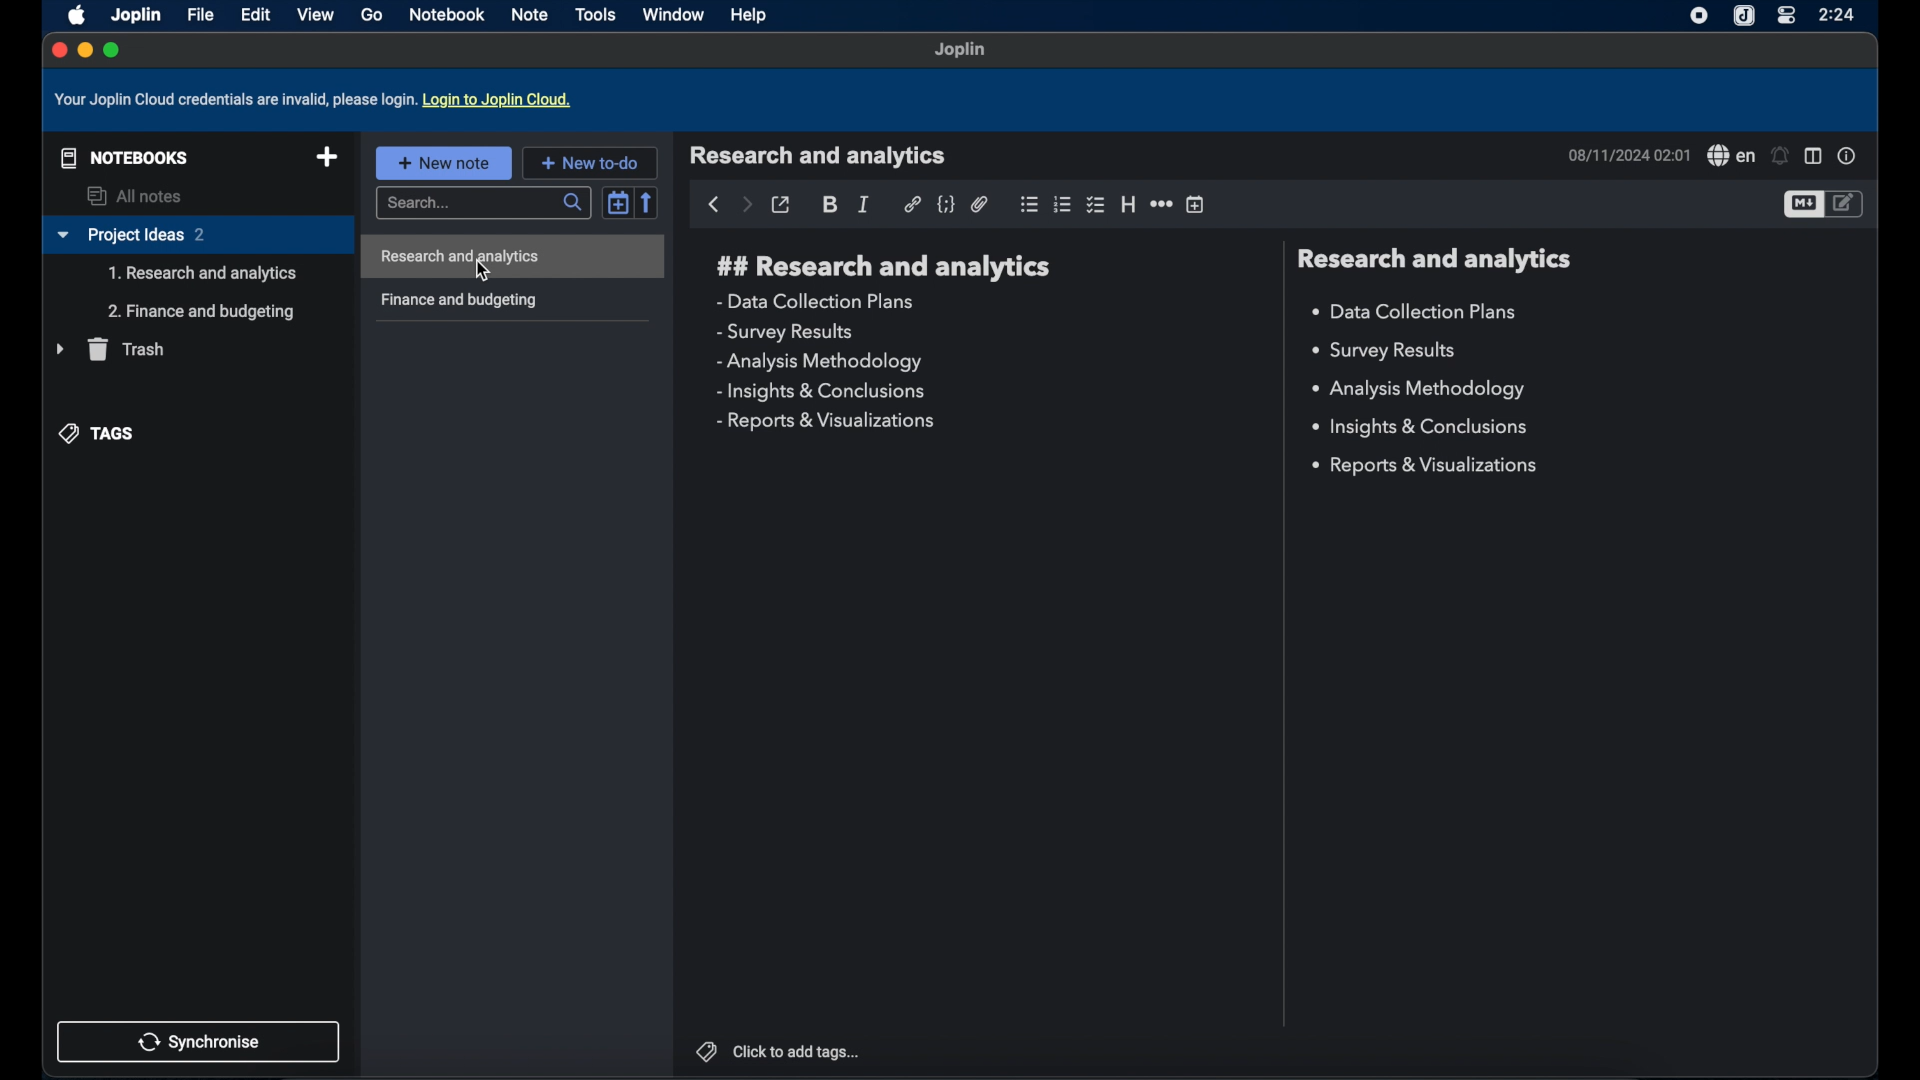 The height and width of the screenshot is (1080, 1920). Describe the element at coordinates (818, 301) in the screenshot. I see `data collection plans` at that location.